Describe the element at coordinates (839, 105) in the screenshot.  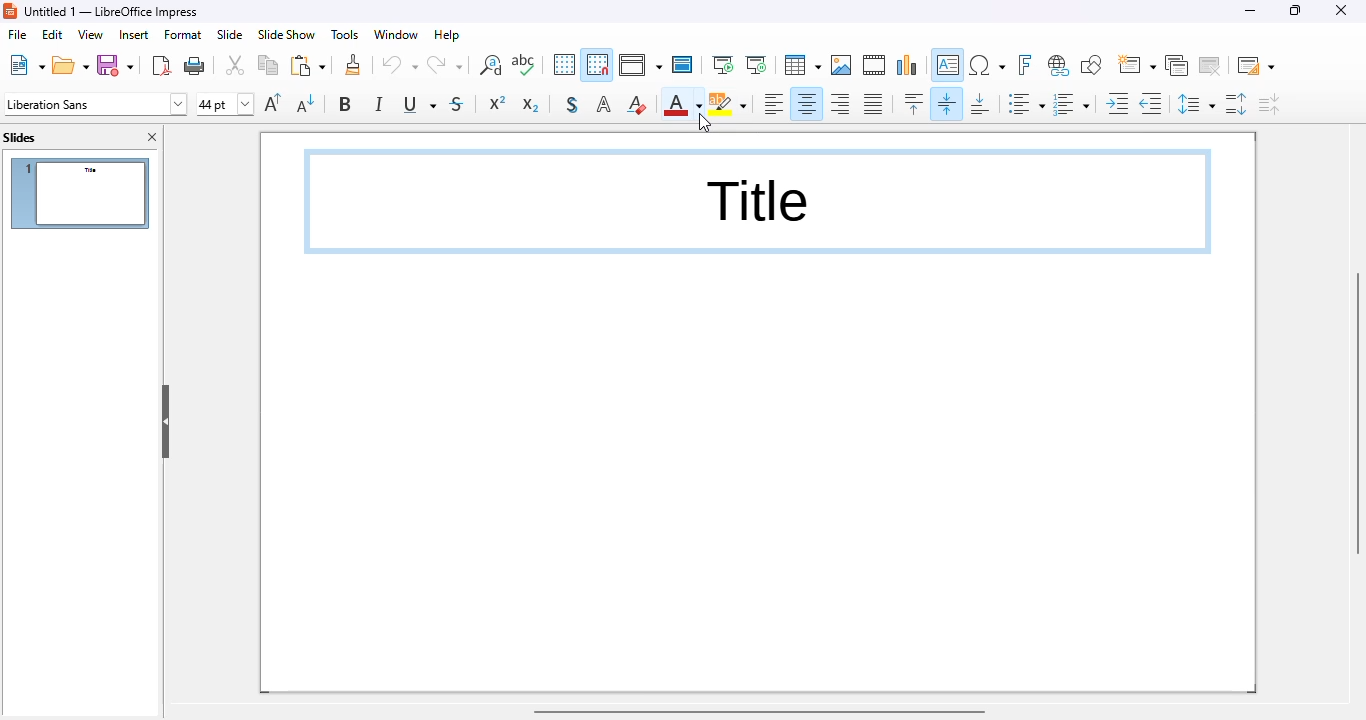
I see `align right` at that location.